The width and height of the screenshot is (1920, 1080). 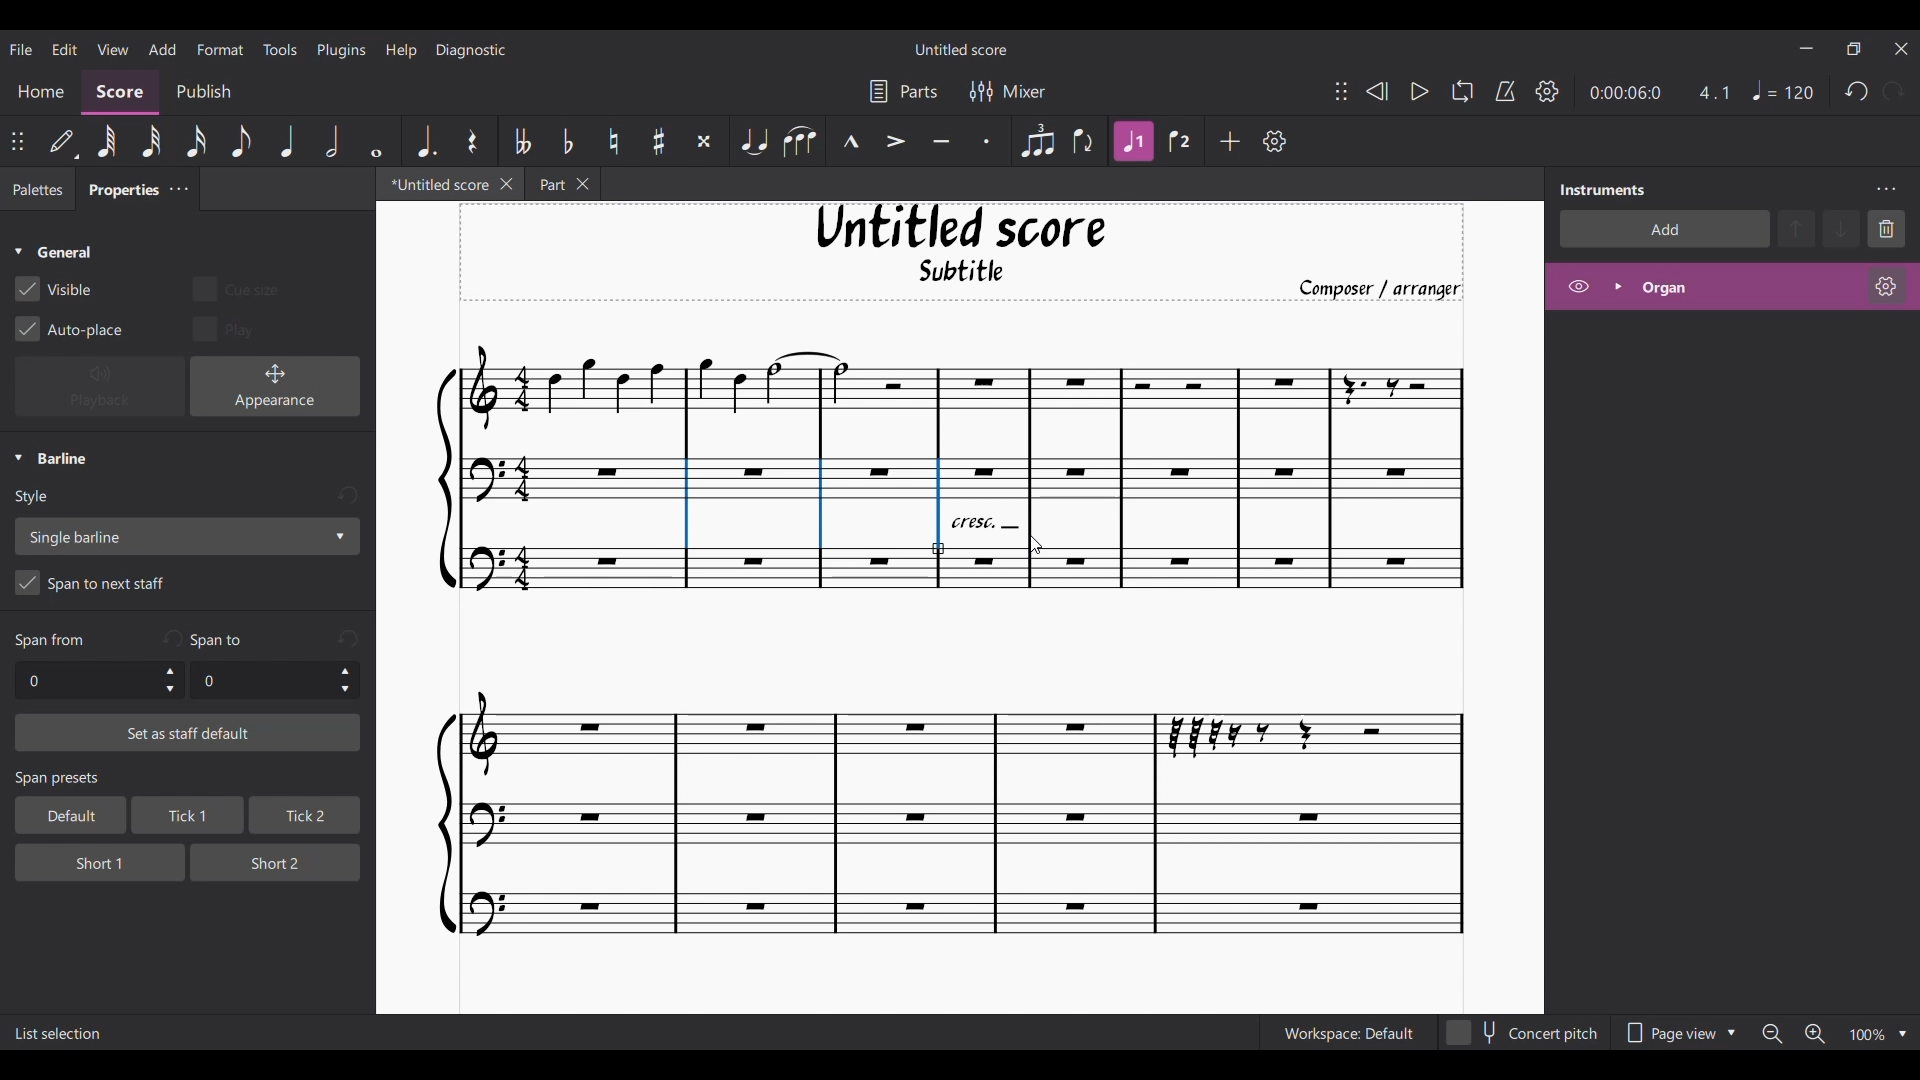 What do you see at coordinates (288, 141) in the screenshot?
I see `Quarter note` at bounding box center [288, 141].